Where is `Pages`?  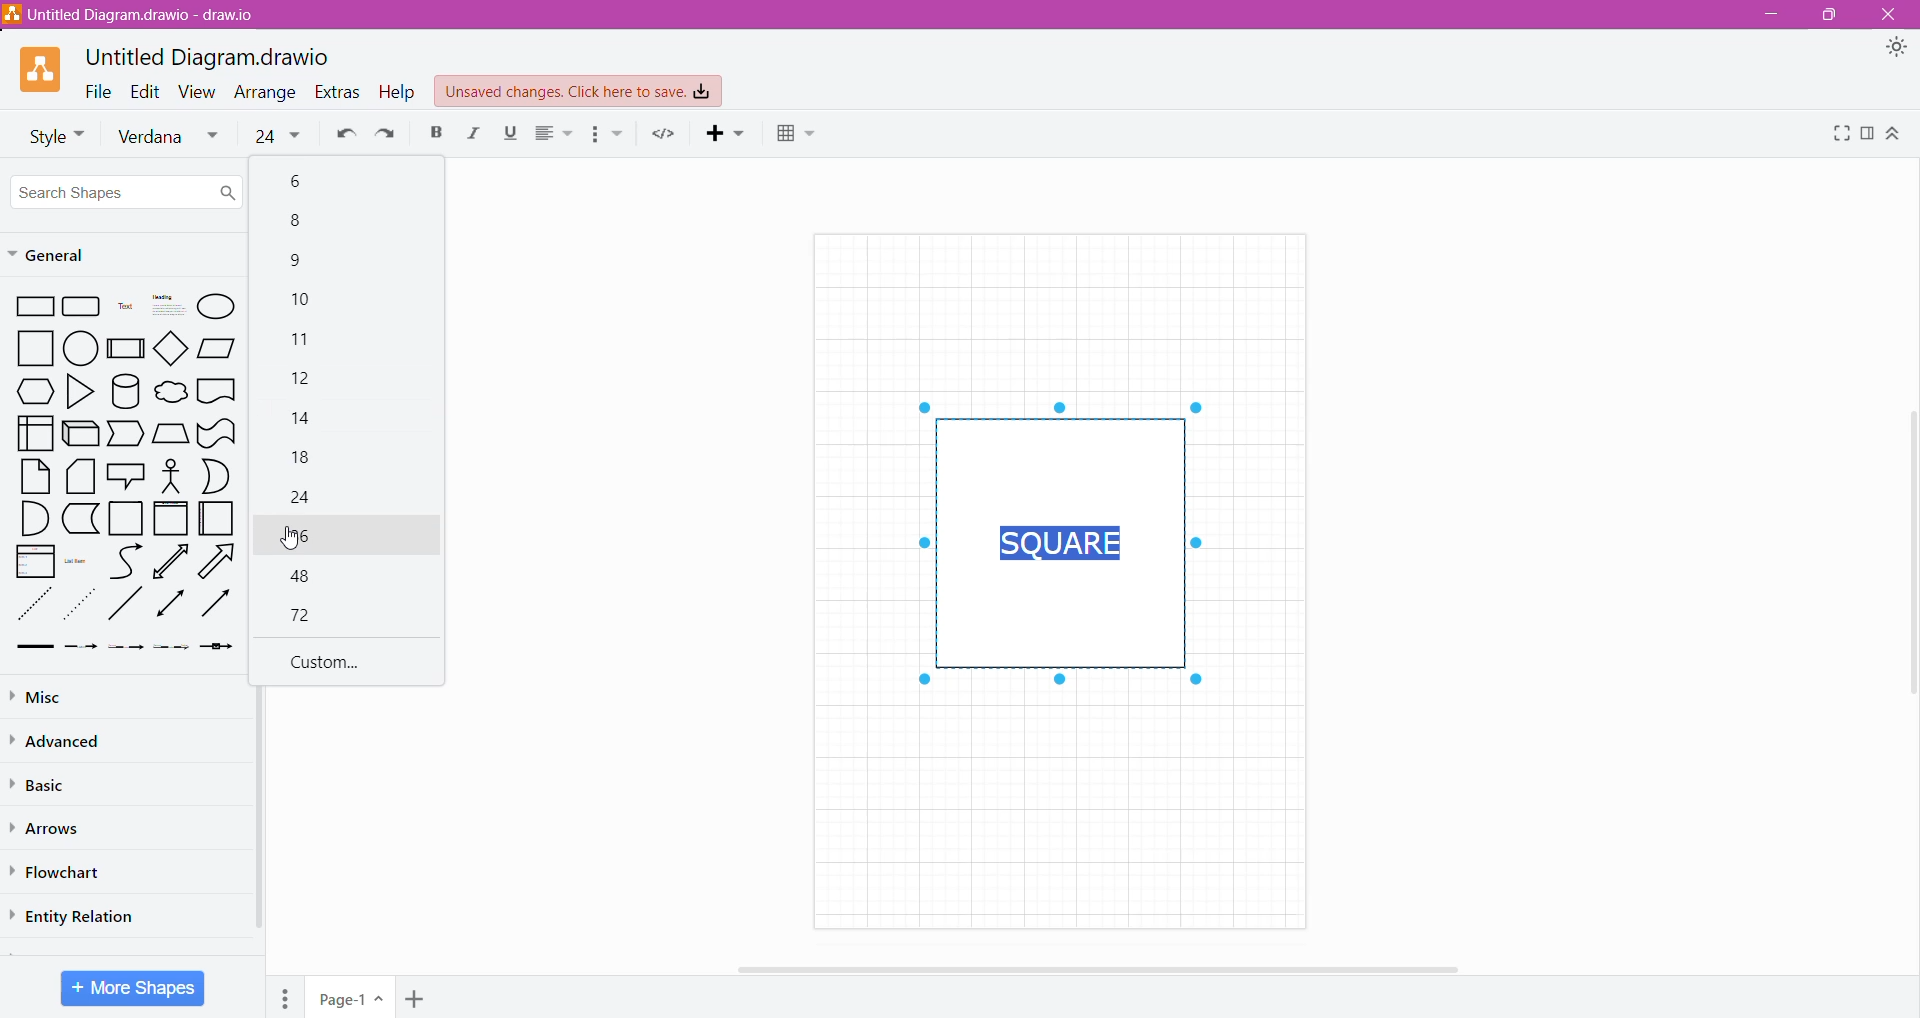 Pages is located at coordinates (286, 997).